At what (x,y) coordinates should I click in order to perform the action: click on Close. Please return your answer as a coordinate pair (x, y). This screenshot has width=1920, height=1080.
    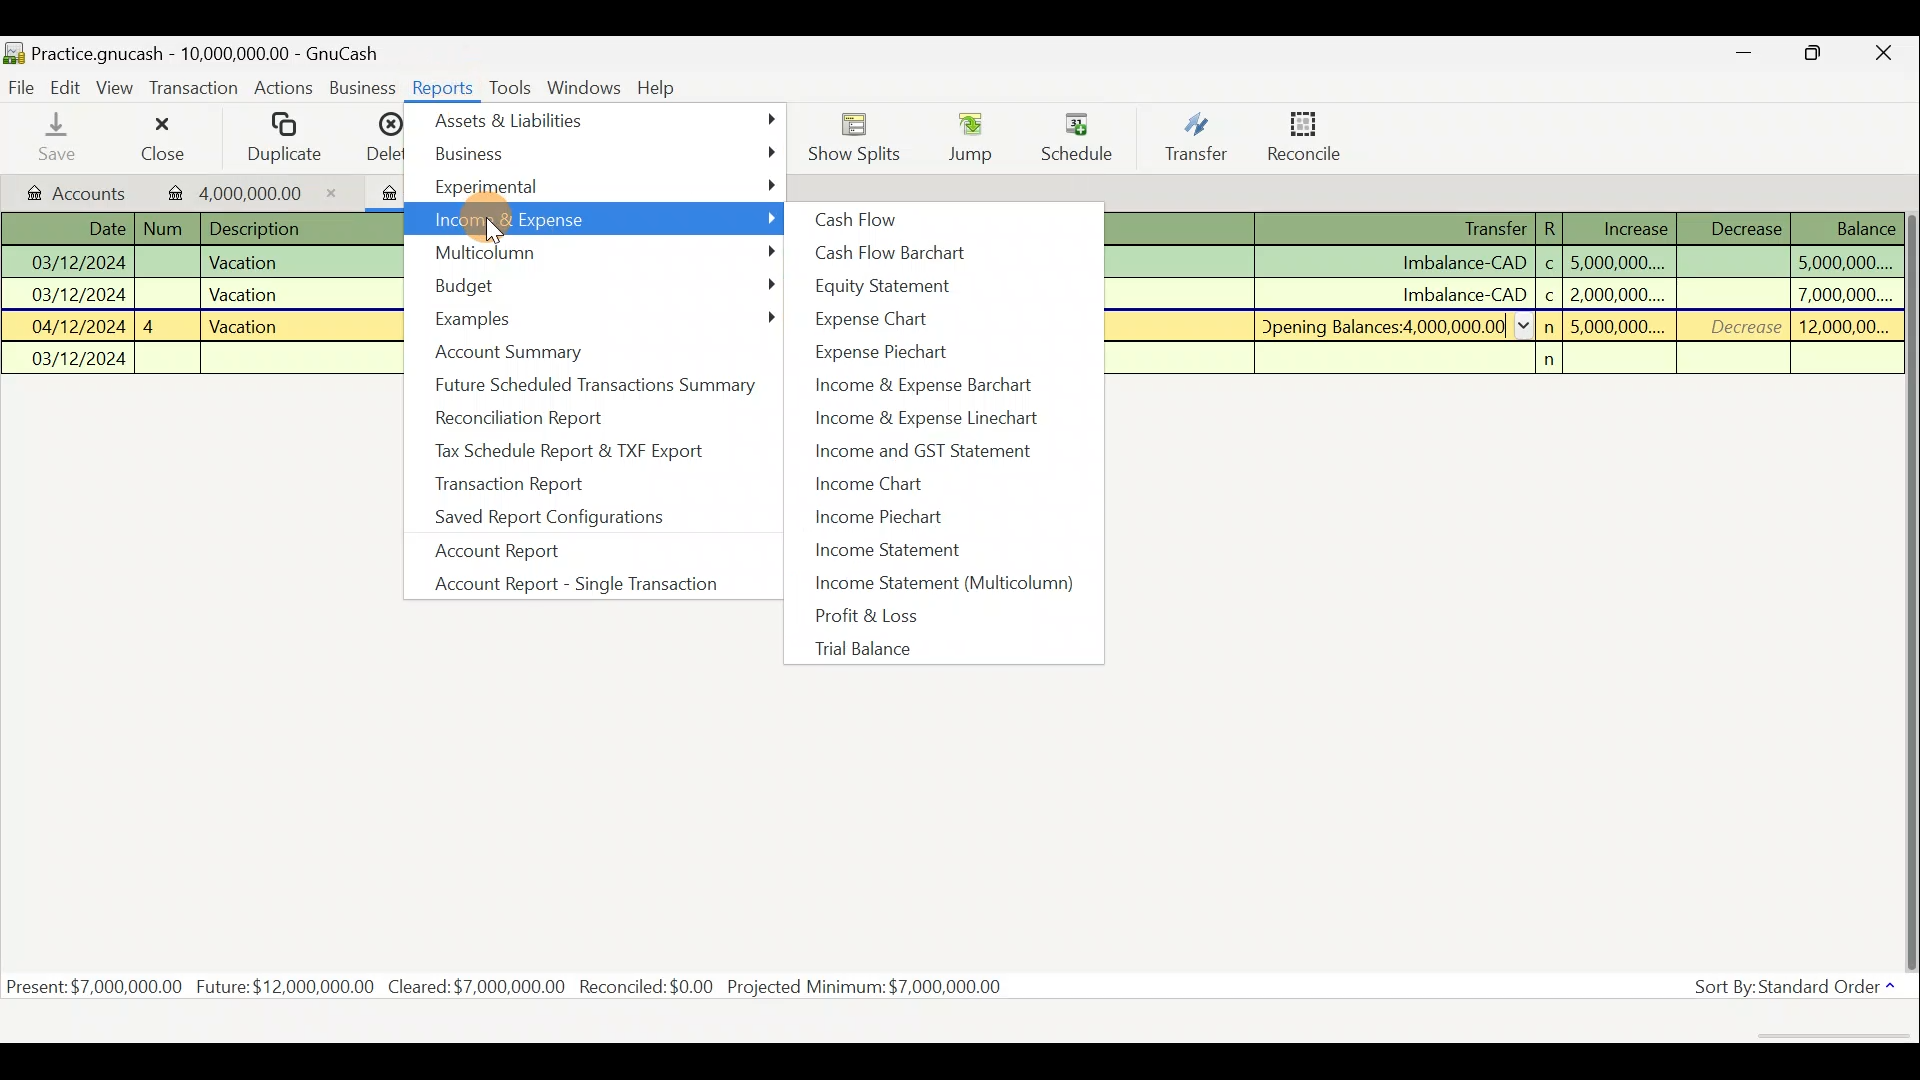
    Looking at the image, I should click on (159, 136).